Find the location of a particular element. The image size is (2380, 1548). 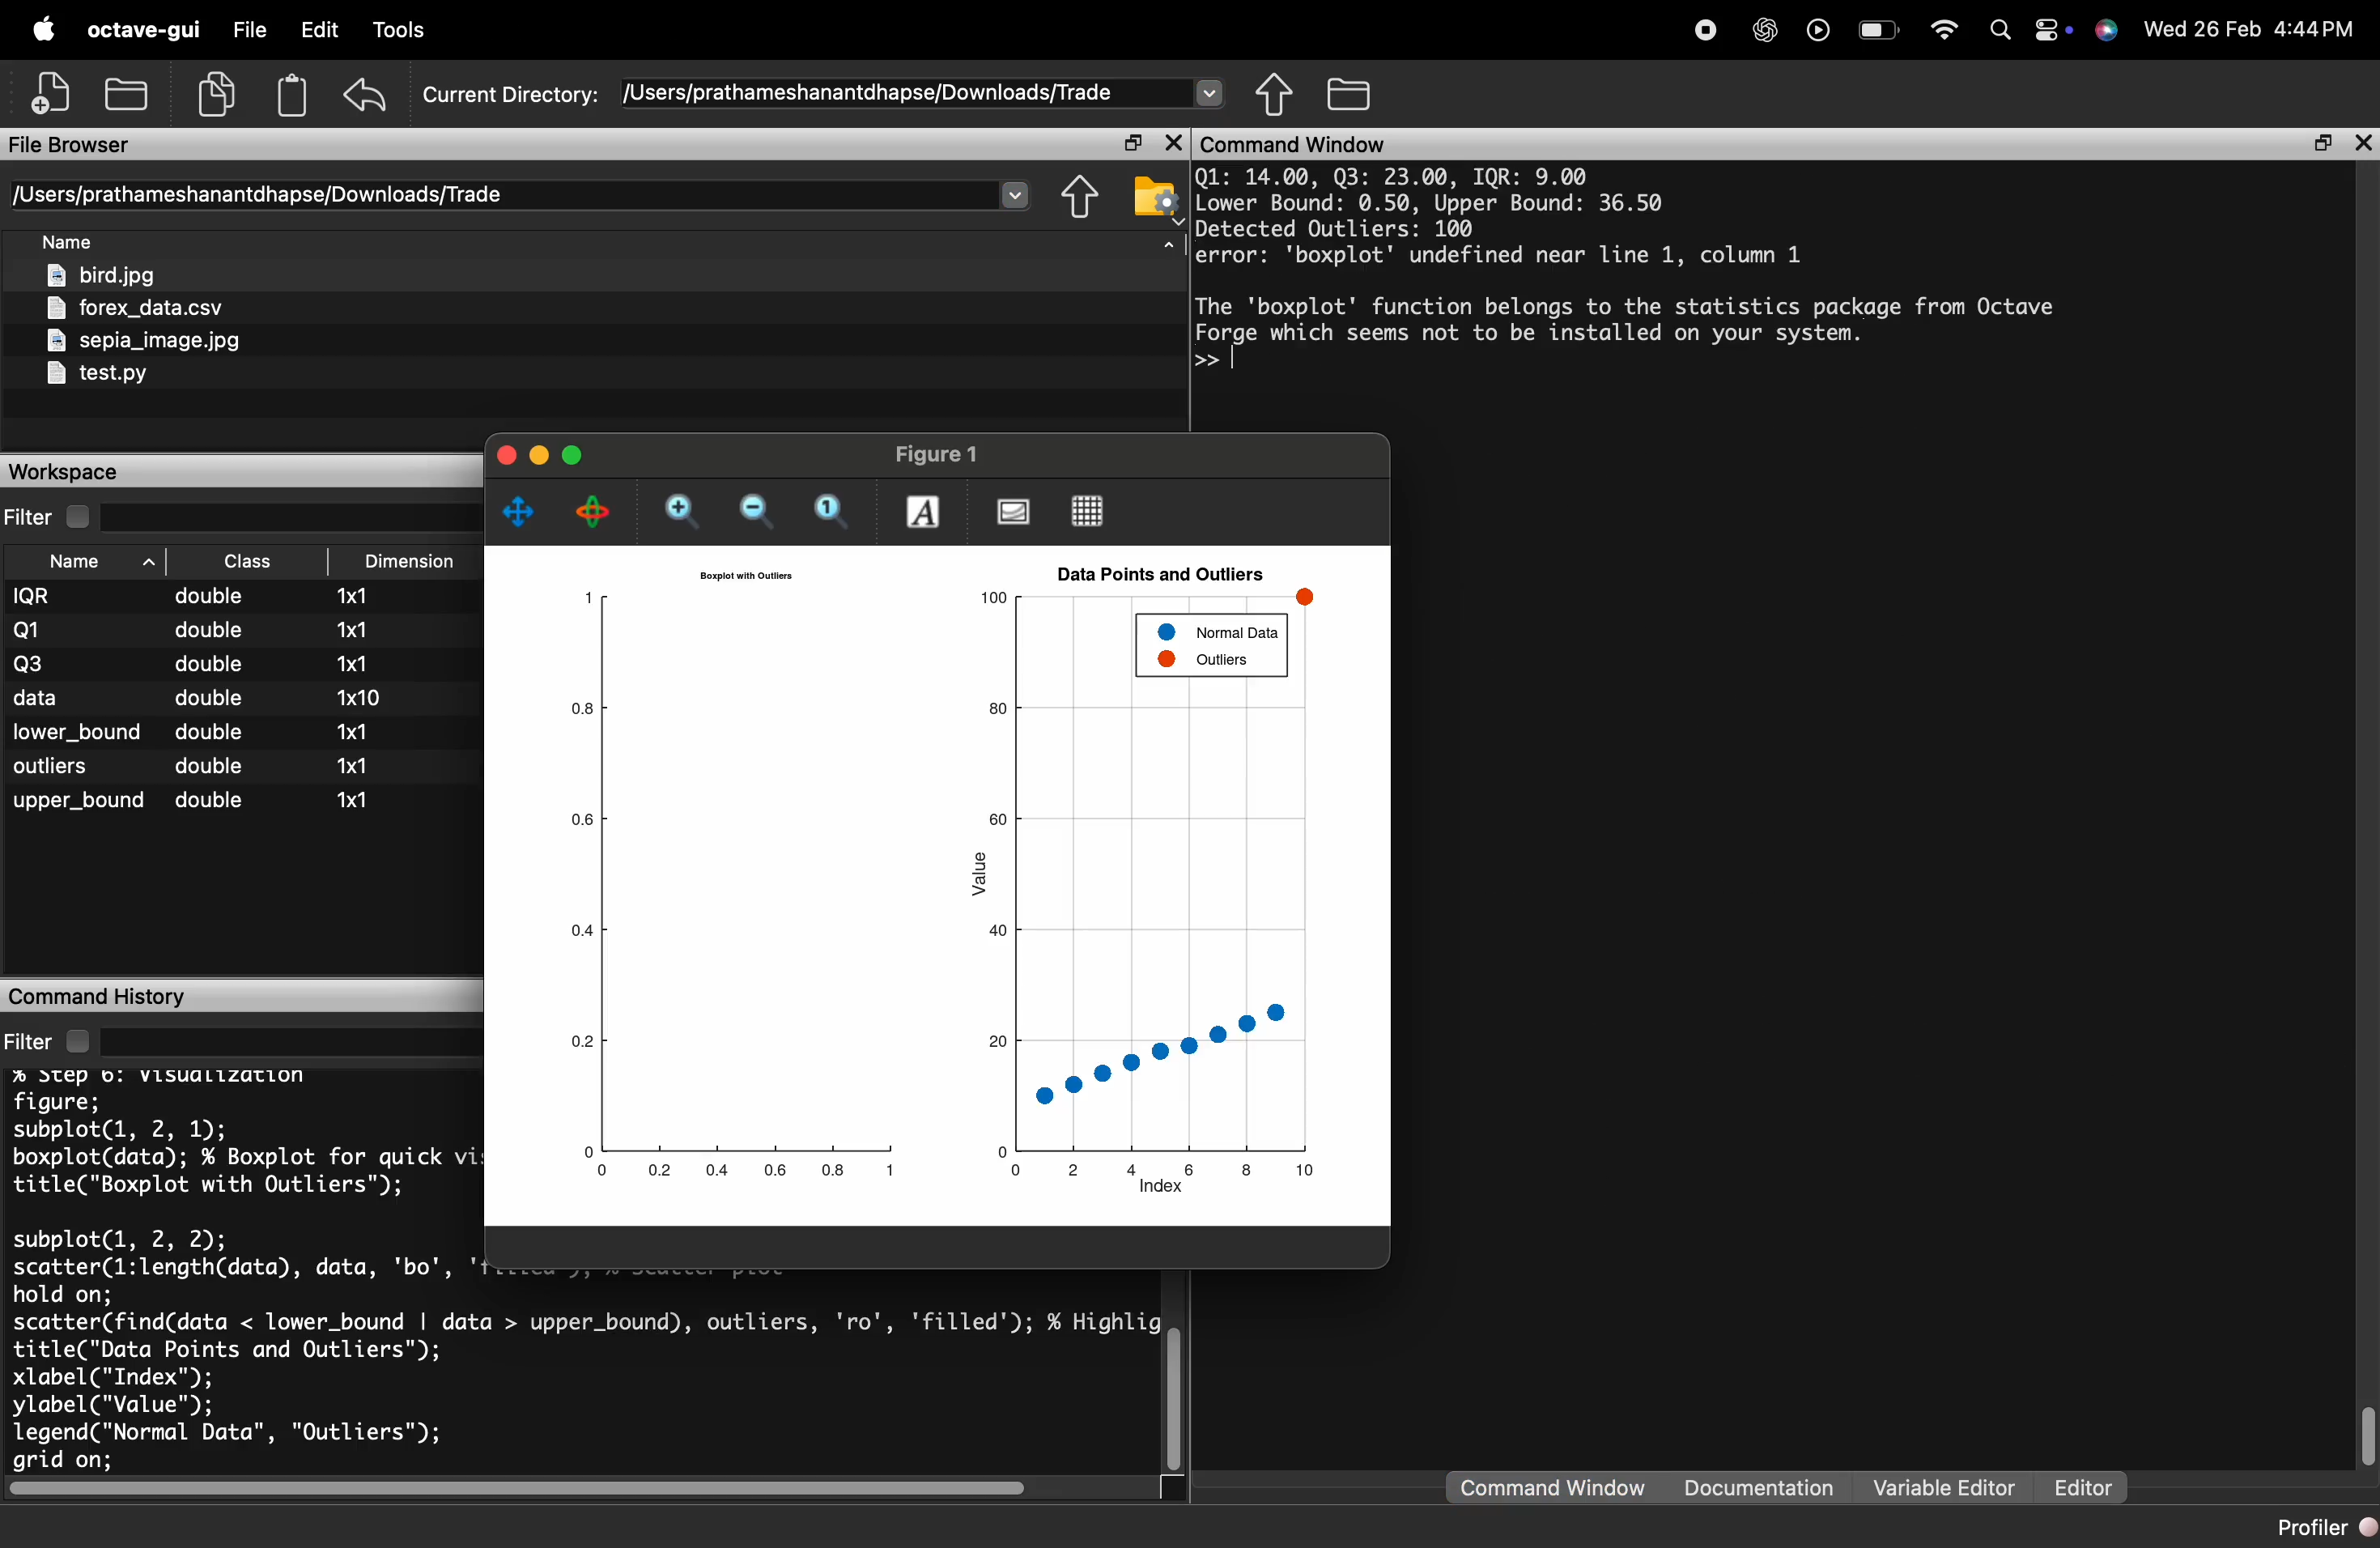

Command Window is located at coordinates (1553, 1487).